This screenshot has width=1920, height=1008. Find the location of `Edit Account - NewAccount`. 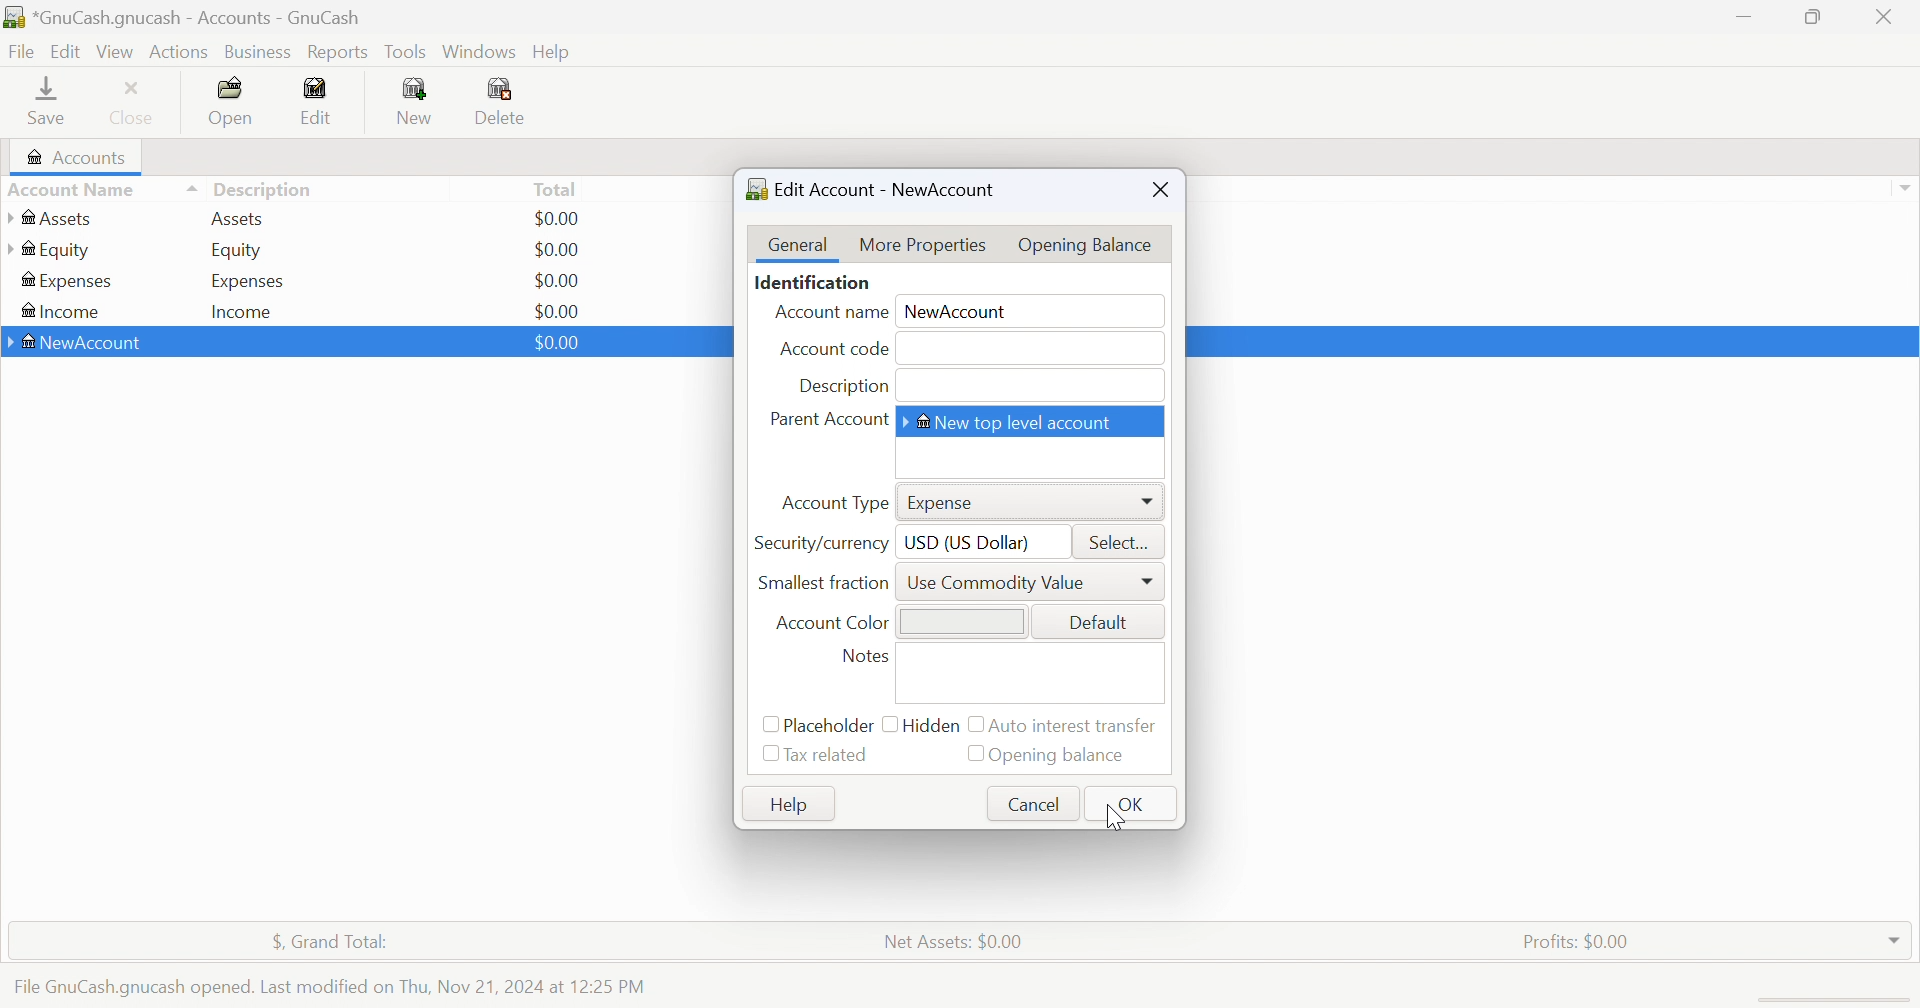

Edit Account - NewAccount is located at coordinates (872, 189).